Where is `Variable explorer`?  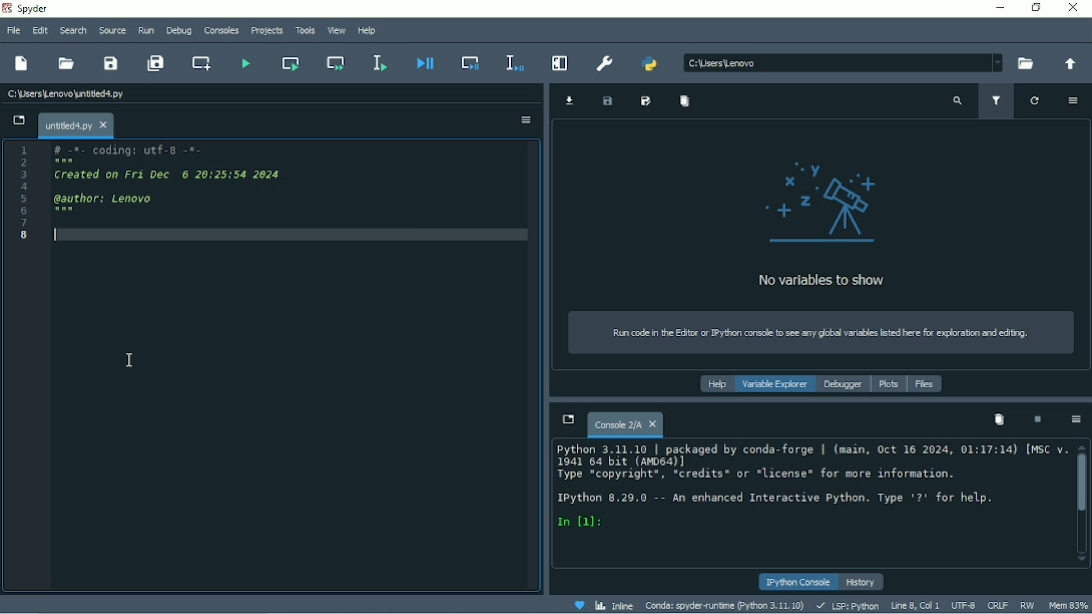 Variable explorer is located at coordinates (772, 382).